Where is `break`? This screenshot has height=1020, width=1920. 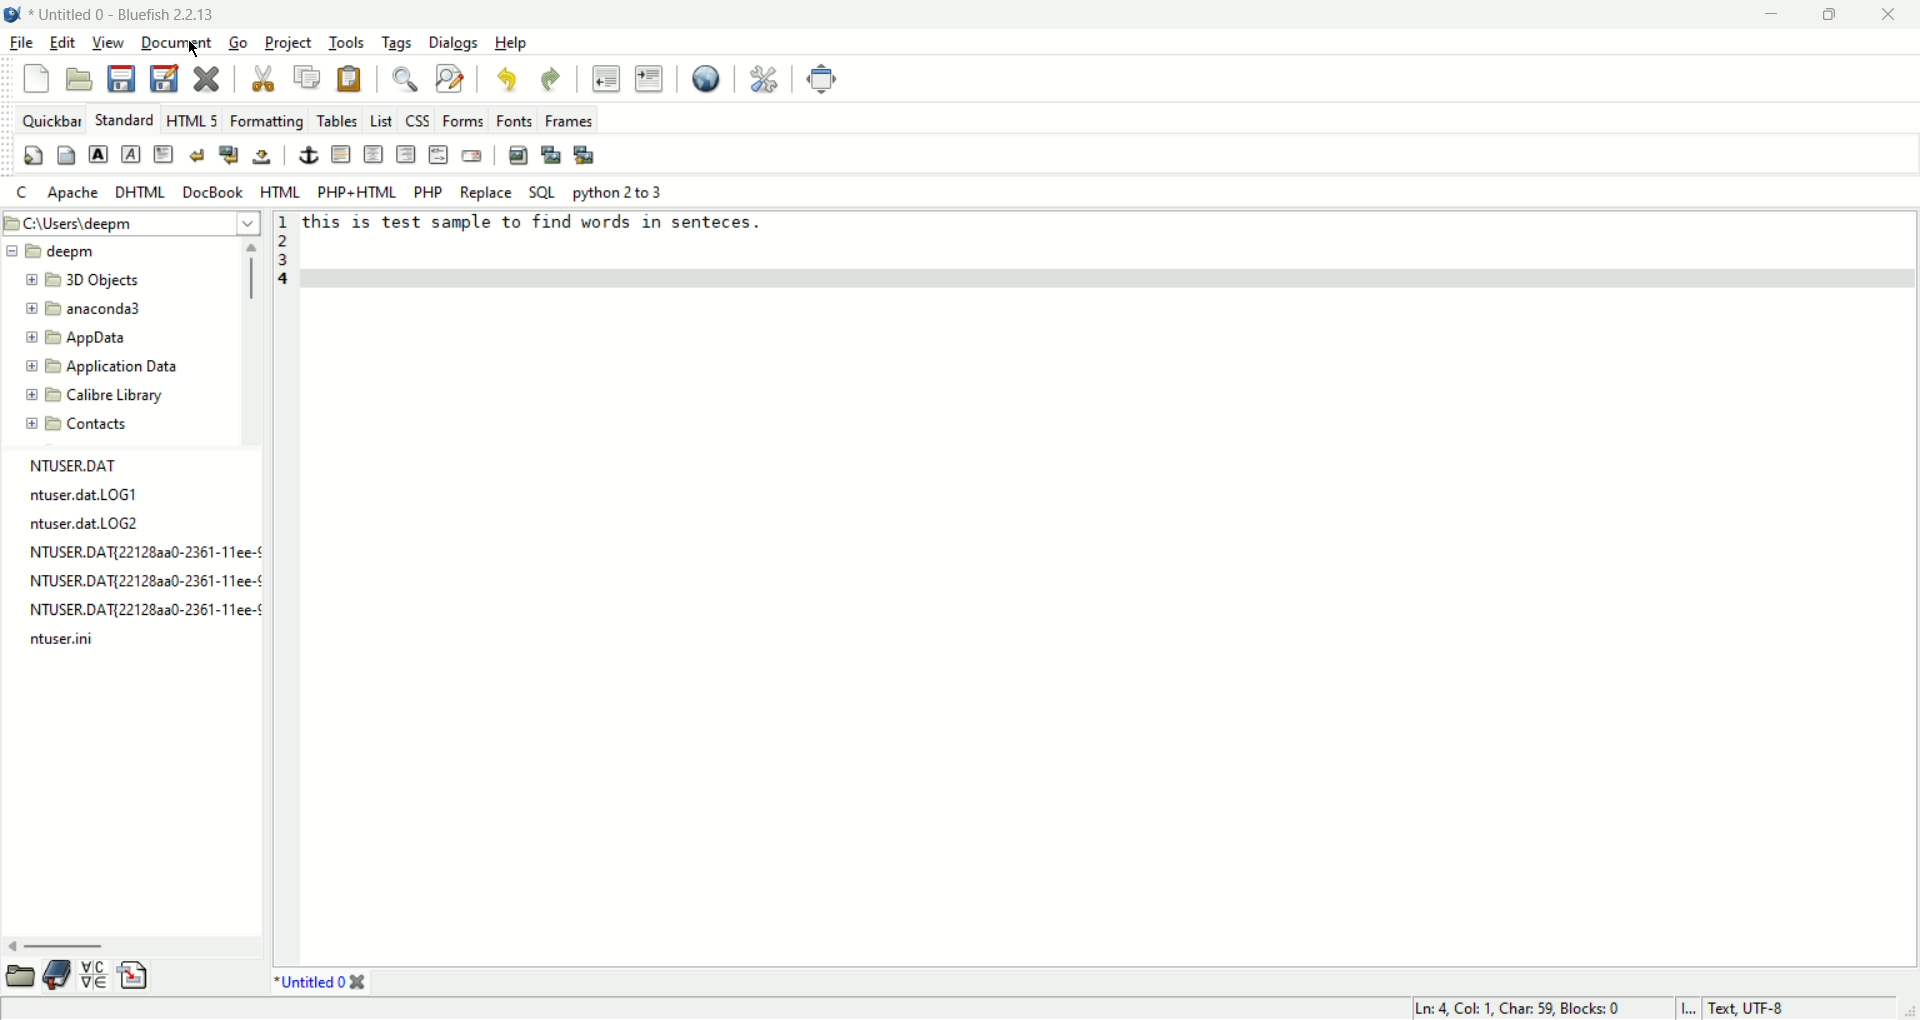 break is located at coordinates (195, 154).